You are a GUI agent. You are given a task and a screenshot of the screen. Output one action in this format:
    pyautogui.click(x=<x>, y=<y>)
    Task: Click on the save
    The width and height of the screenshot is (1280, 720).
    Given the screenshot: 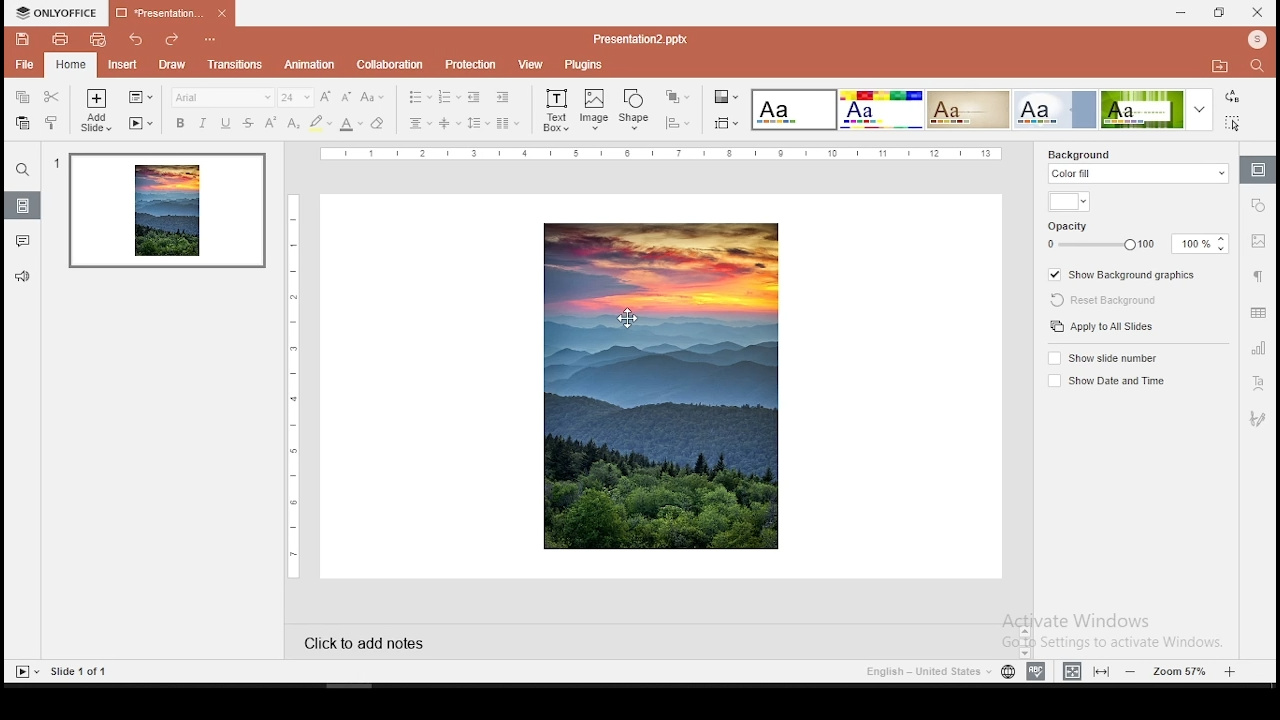 What is the action you would take?
    pyautogui.click(x=19, y=38)
    